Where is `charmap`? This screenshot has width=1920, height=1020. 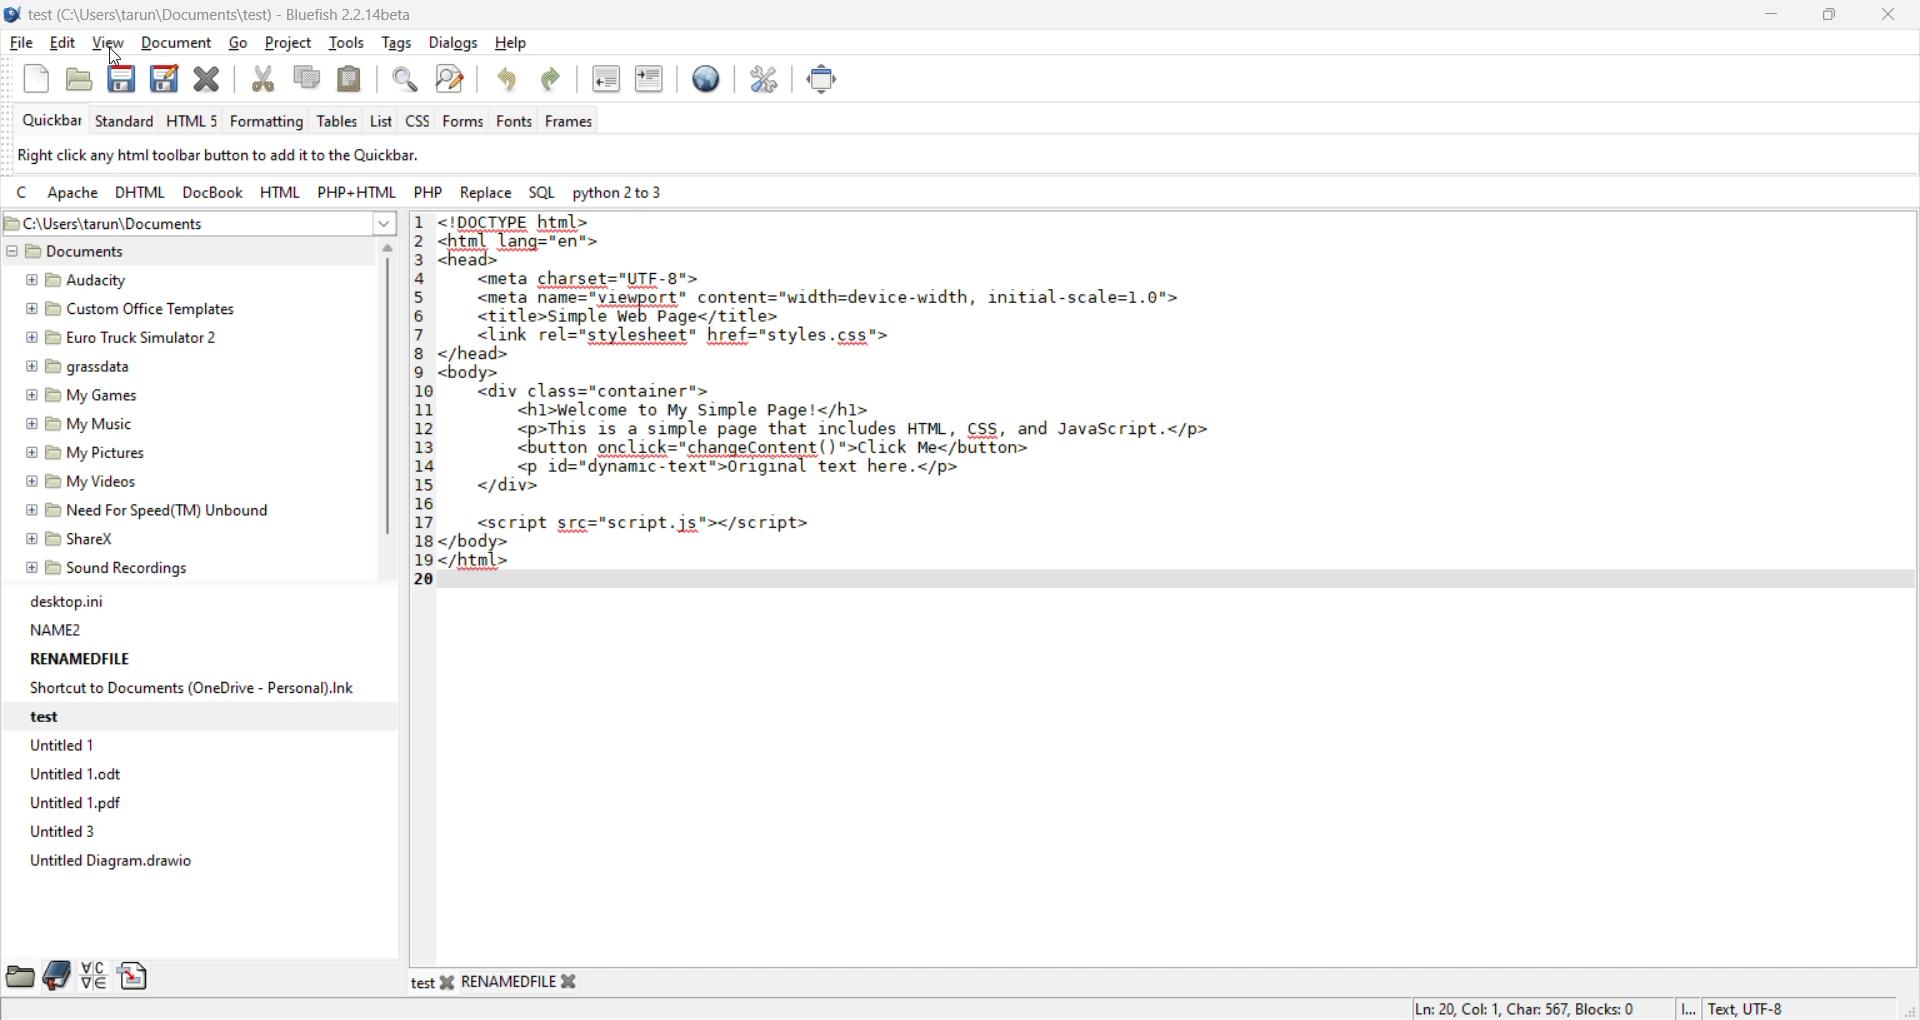 charmap is located at coordinates (96, 978).